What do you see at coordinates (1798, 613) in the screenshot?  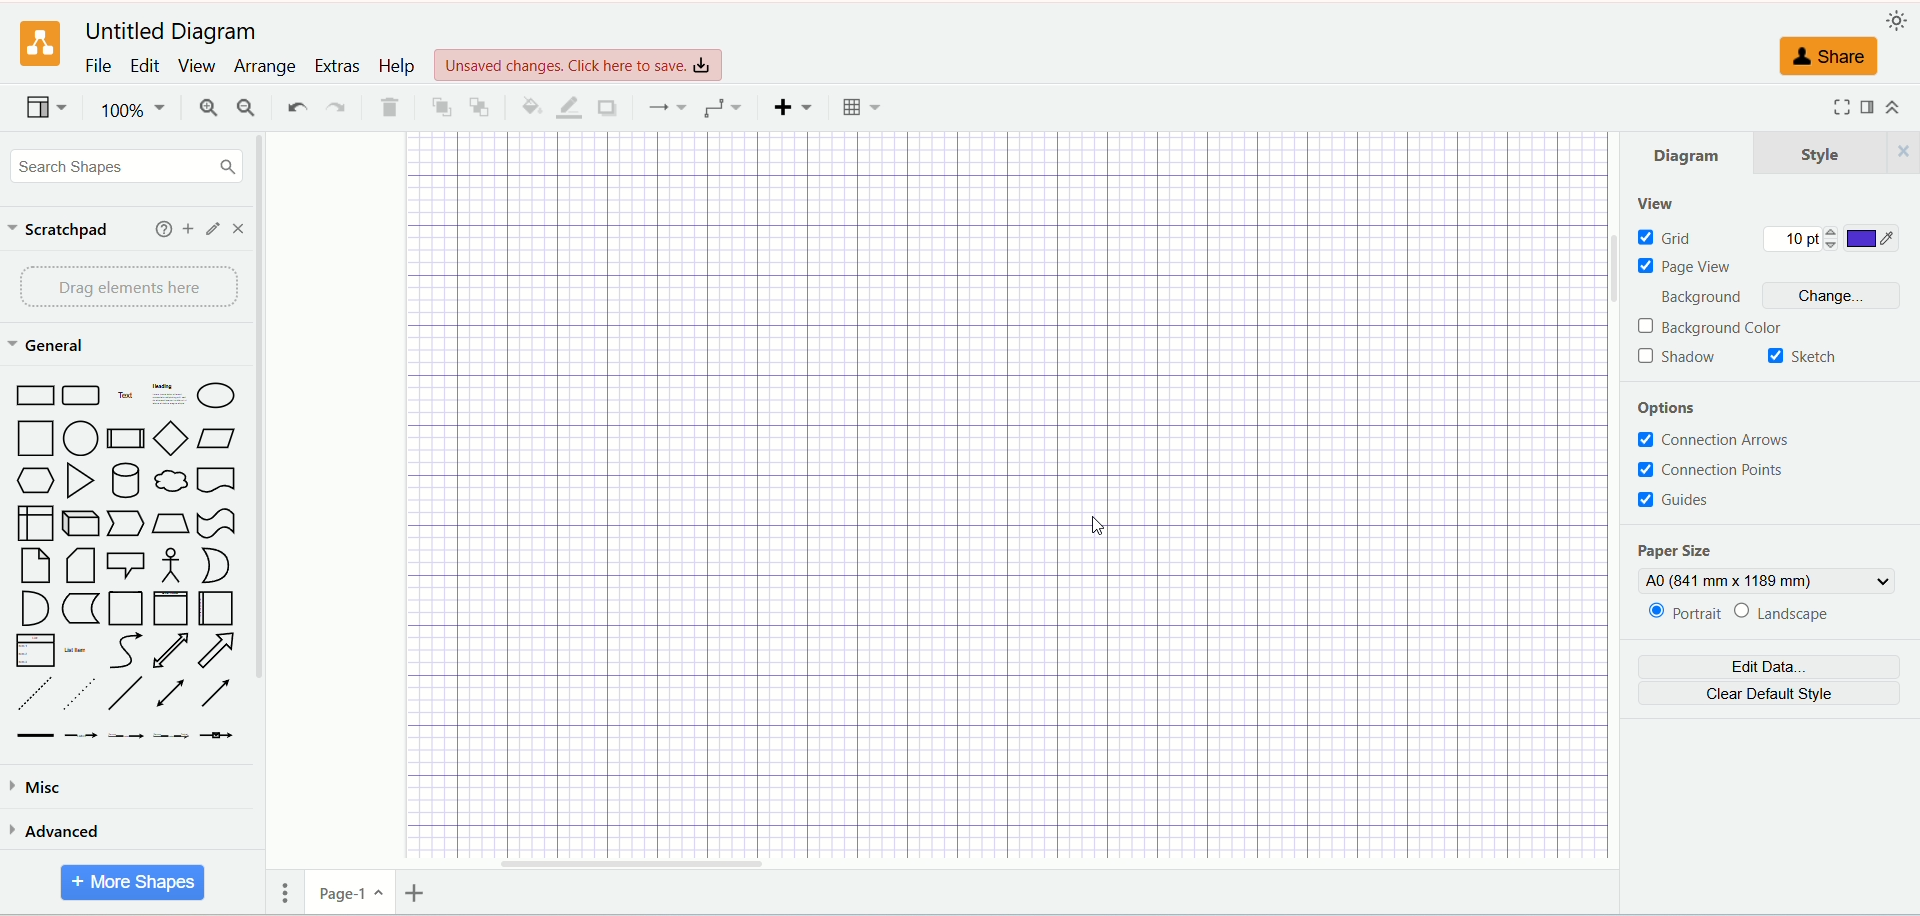 I see `landscape` at bounding box center [1798, 613].